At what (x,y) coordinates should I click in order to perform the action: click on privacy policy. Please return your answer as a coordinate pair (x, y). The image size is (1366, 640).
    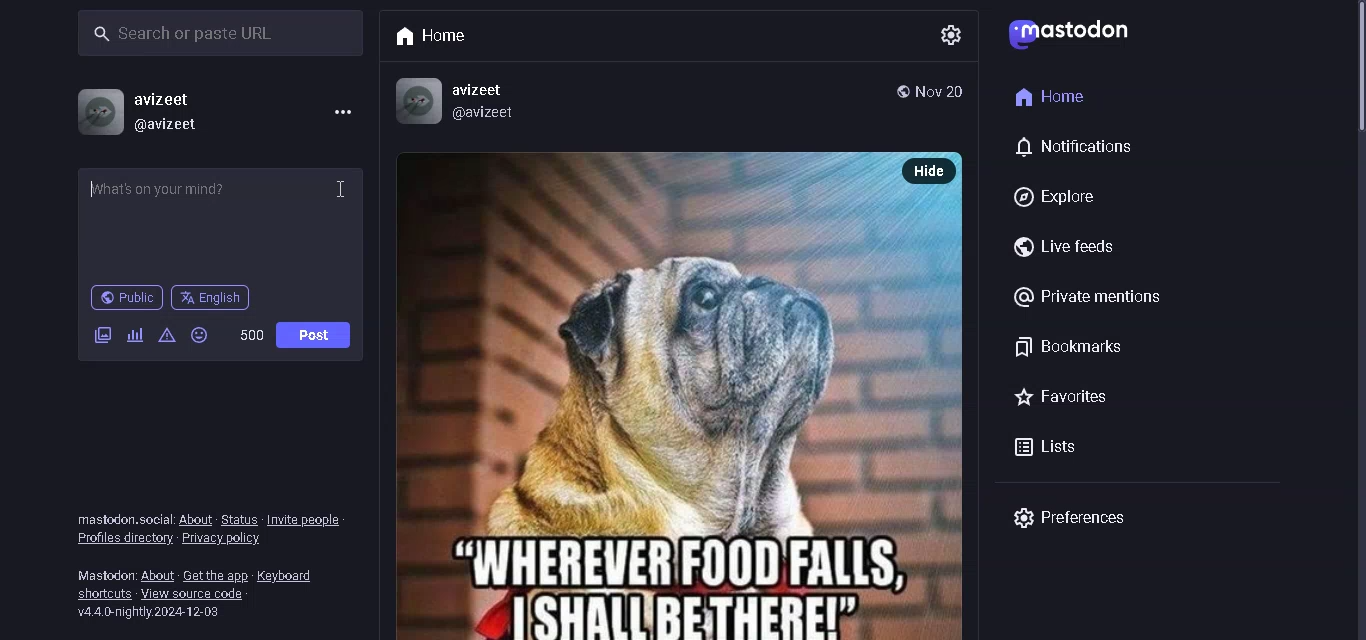
    Looking at the image, I should click on (225, 541).